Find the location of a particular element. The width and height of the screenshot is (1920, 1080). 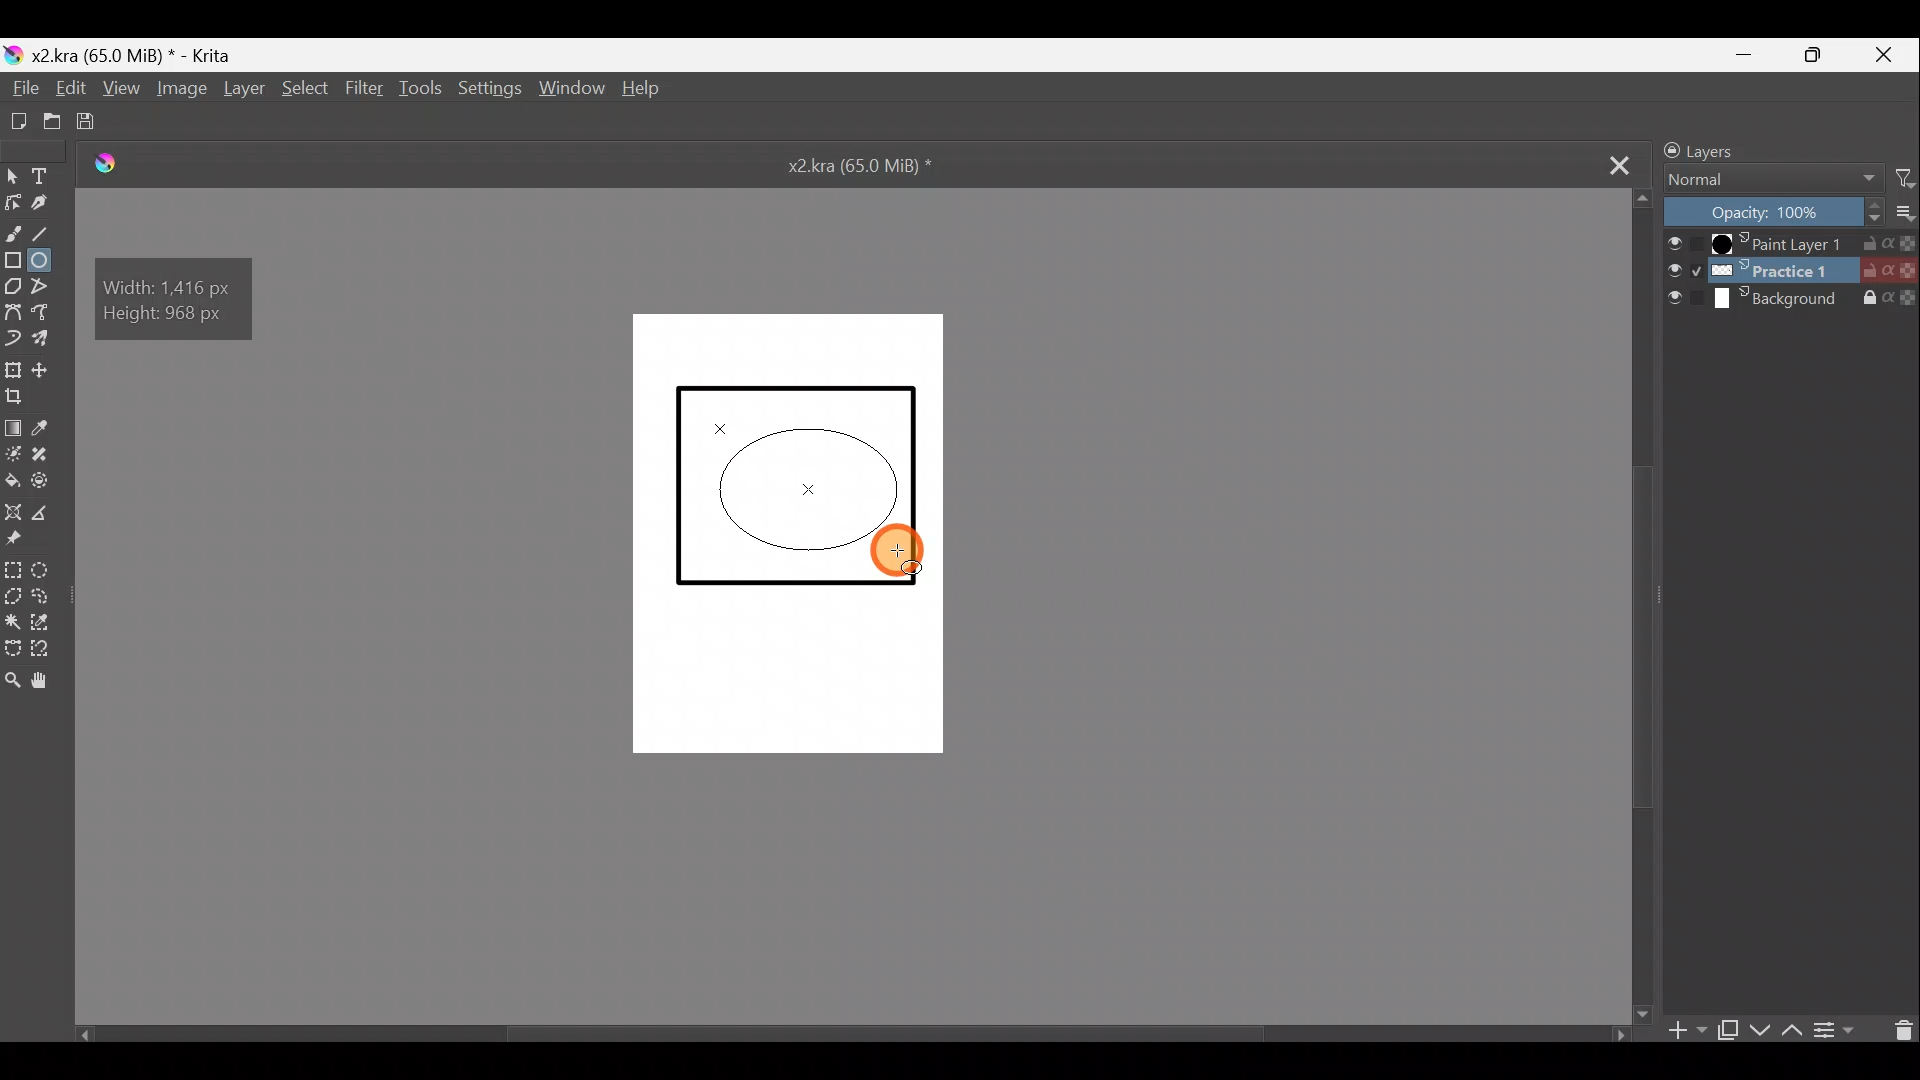

Elliptical selection tool is located at coordinates (45, 569).